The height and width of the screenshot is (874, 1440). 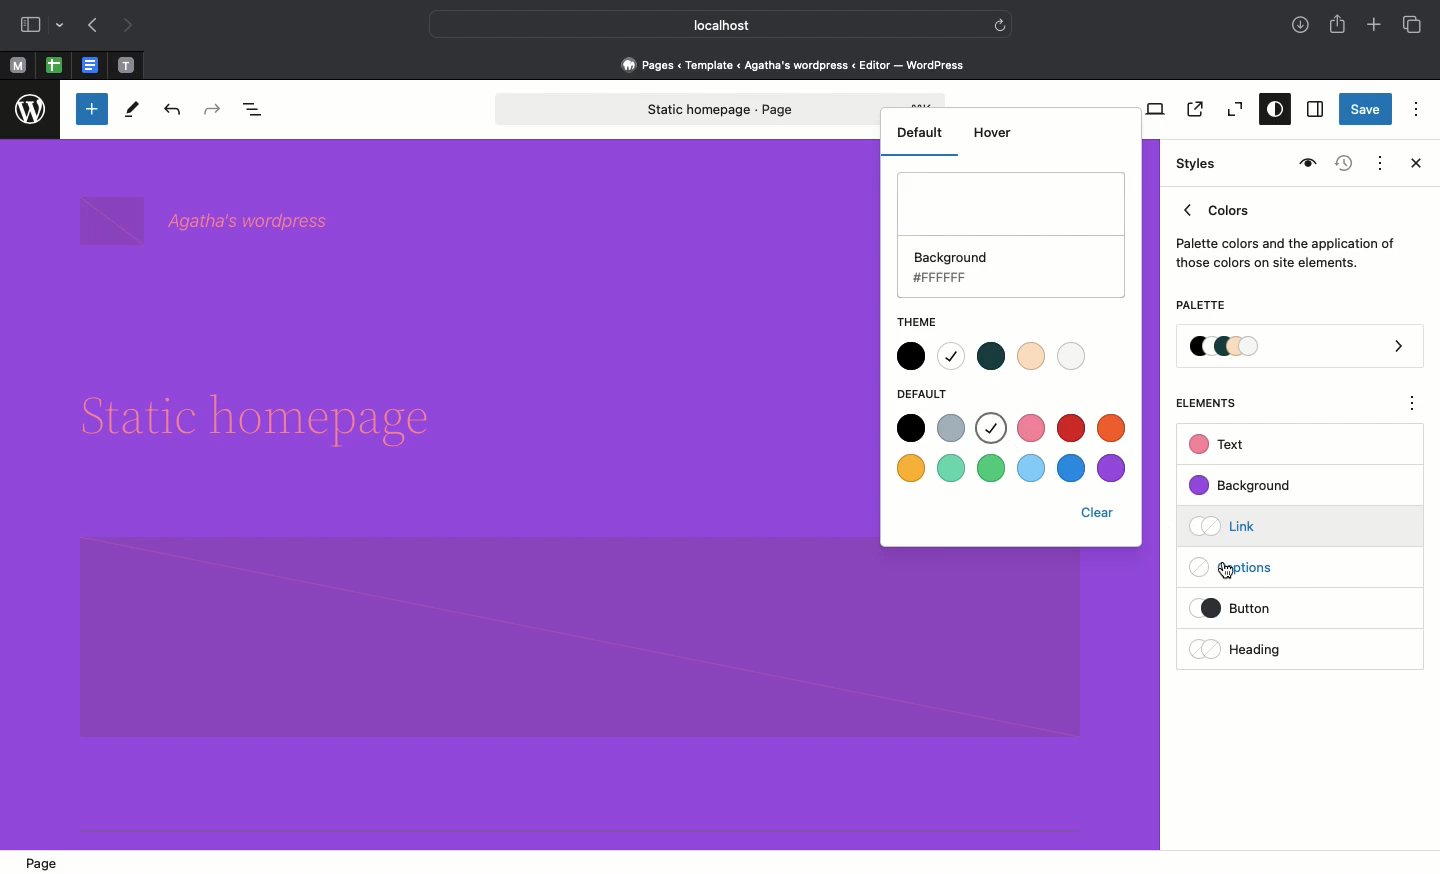 I want to click on Text, so click(x=1220, y=445).